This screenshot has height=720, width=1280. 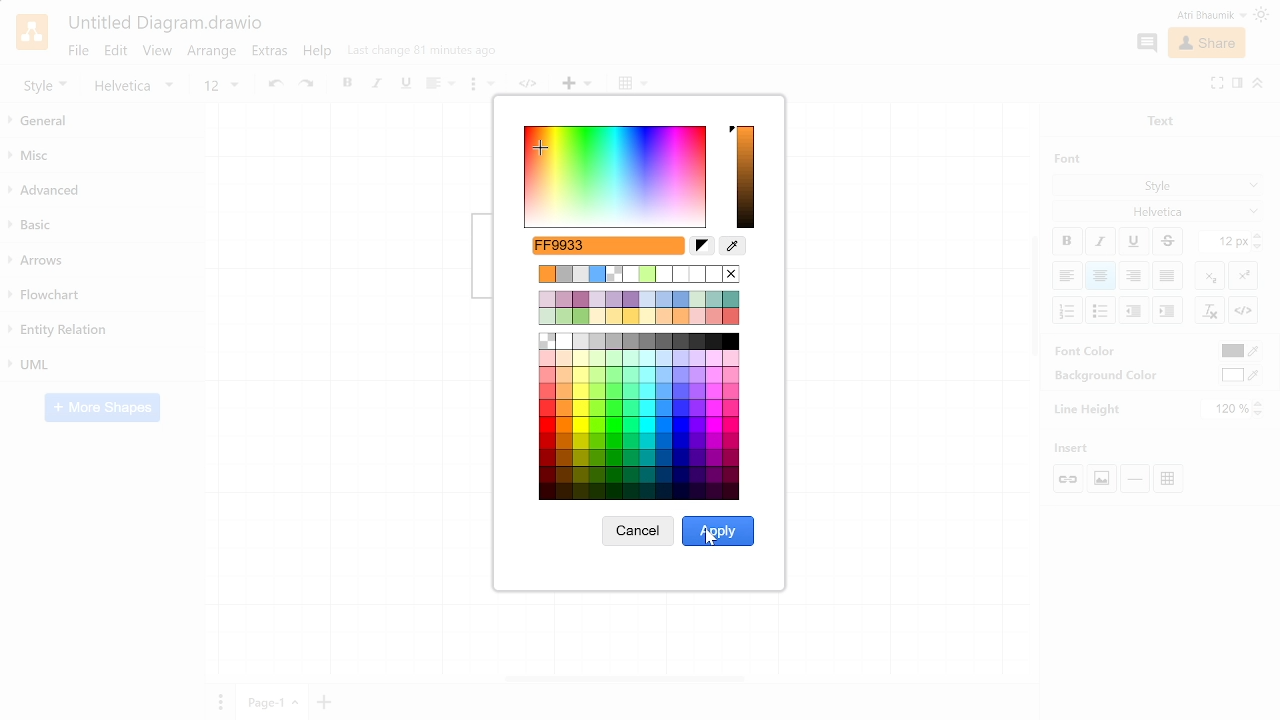 What do you see at coordinates (102, 226) in the screenshot?
I see `basic` at bounding box center [102, 226].